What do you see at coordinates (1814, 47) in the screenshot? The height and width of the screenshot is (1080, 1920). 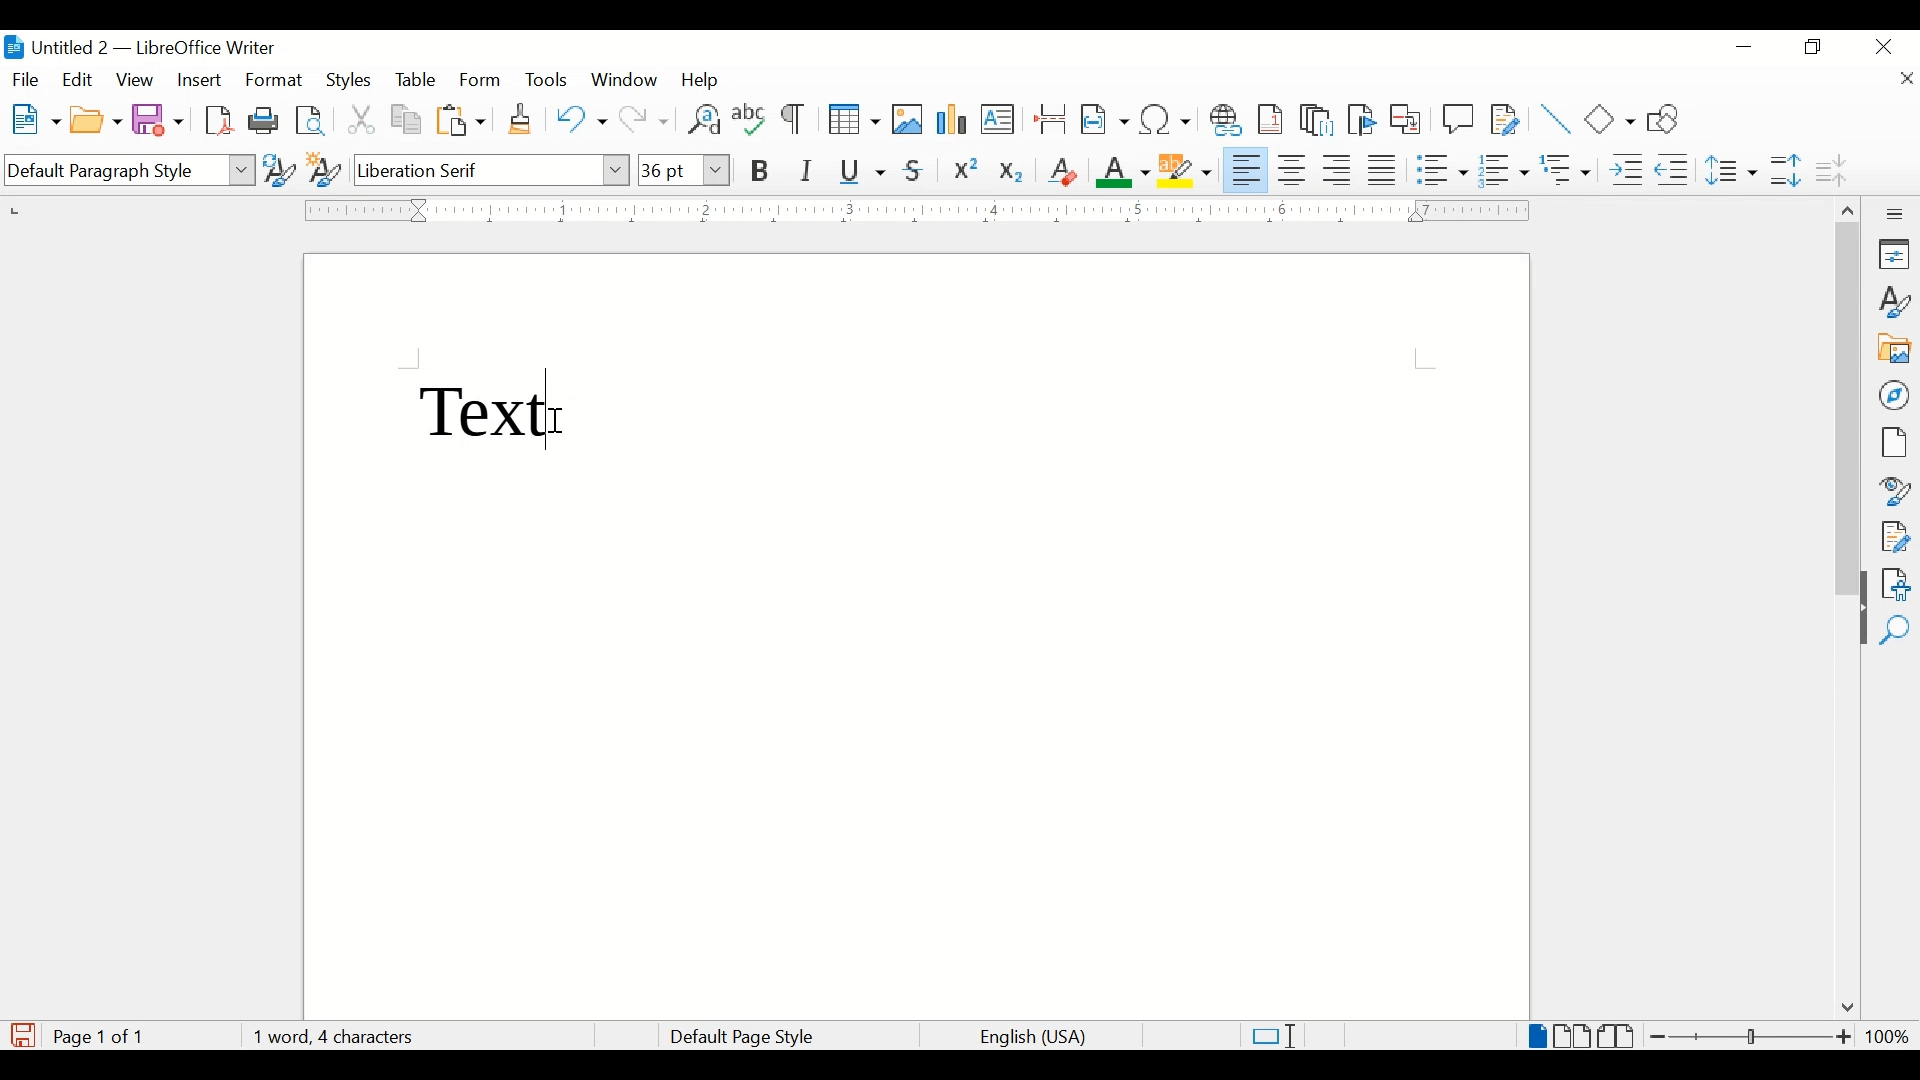 I see `restore down` at bounding box center [1814, 47].